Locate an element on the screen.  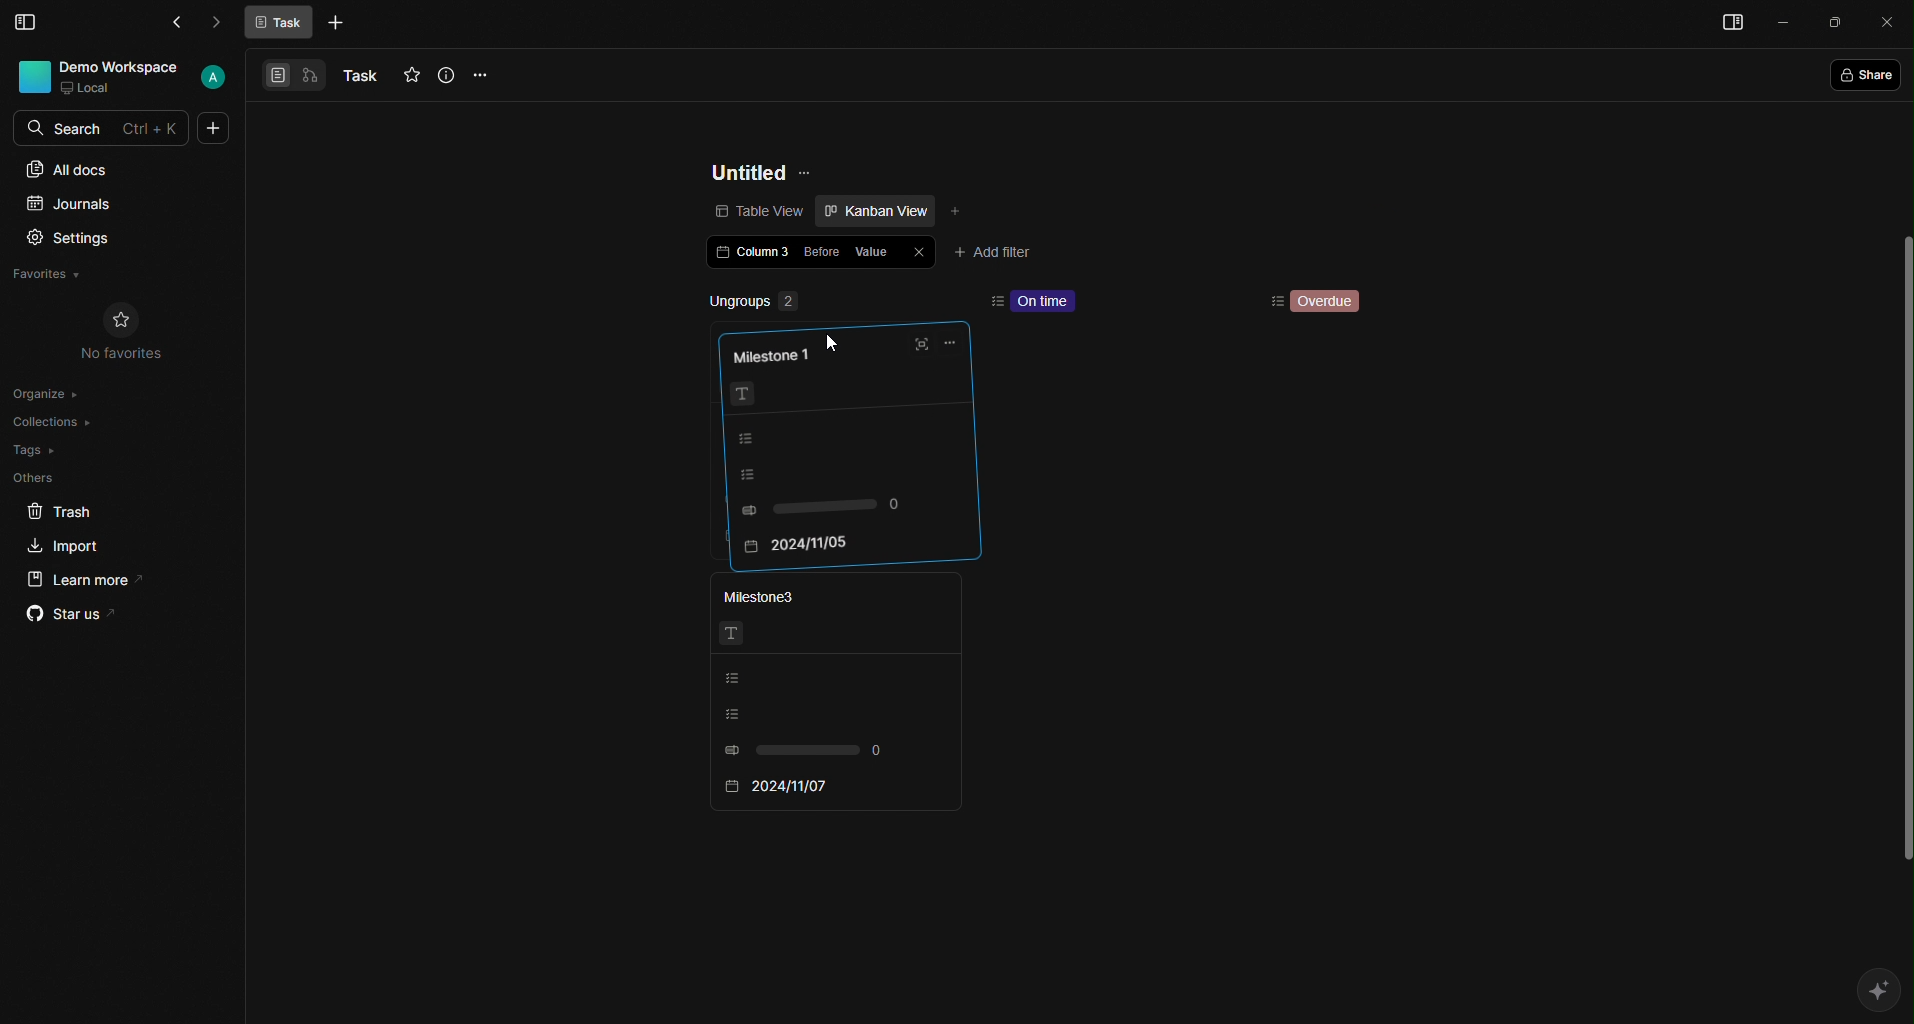
scroll is located at coordinates (1901, 501).